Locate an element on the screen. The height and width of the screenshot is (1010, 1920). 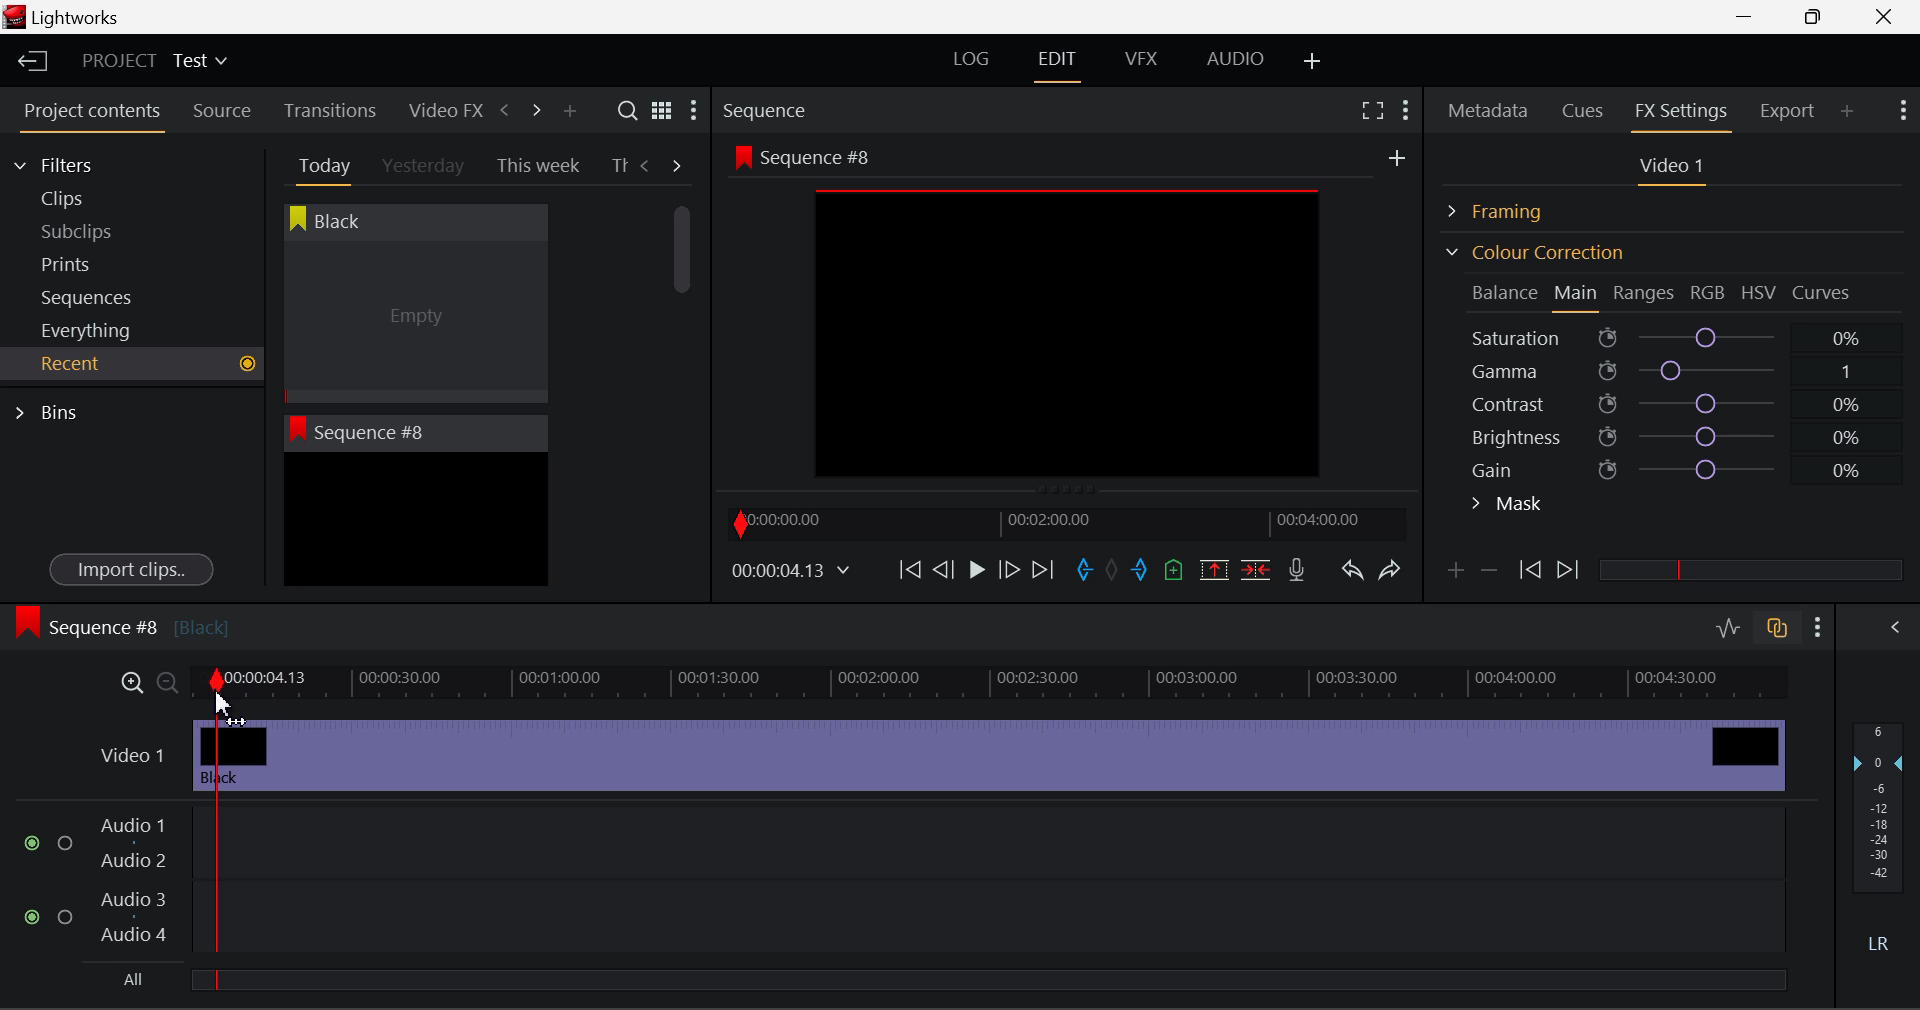
RGB is located at coordinates (1709, 294).